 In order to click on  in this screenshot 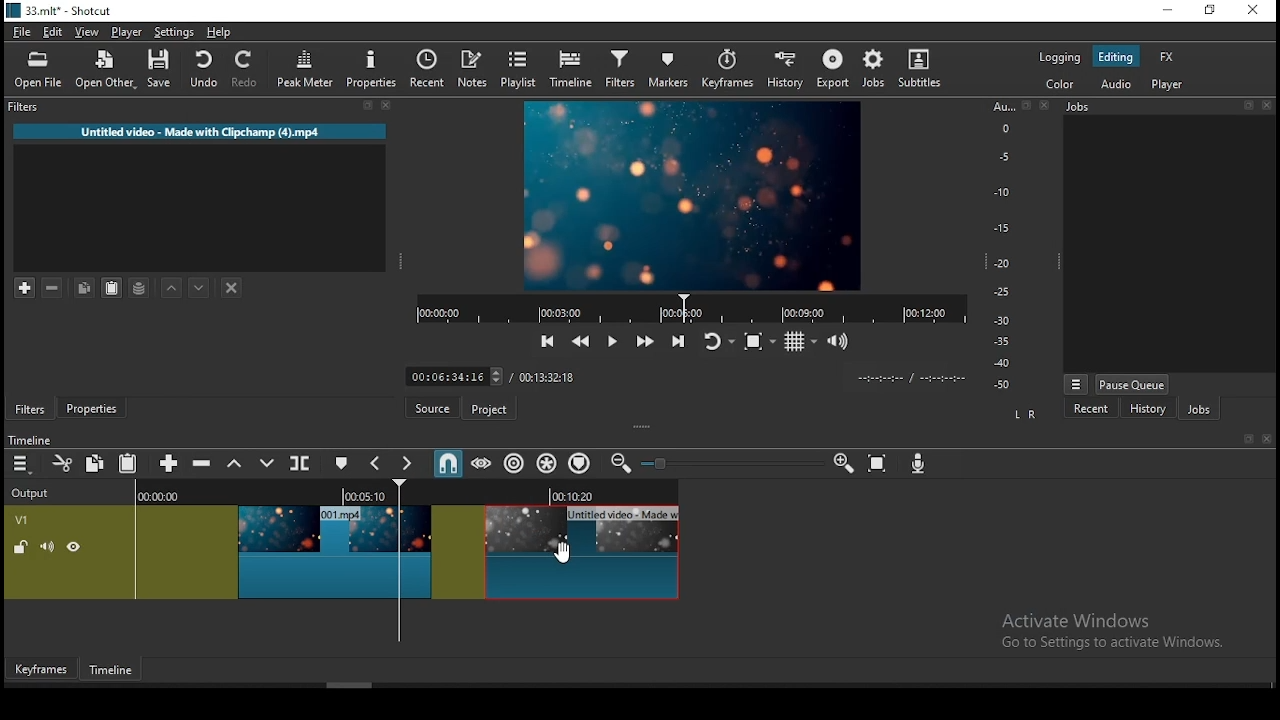, I will do `click(1269, 105)`.